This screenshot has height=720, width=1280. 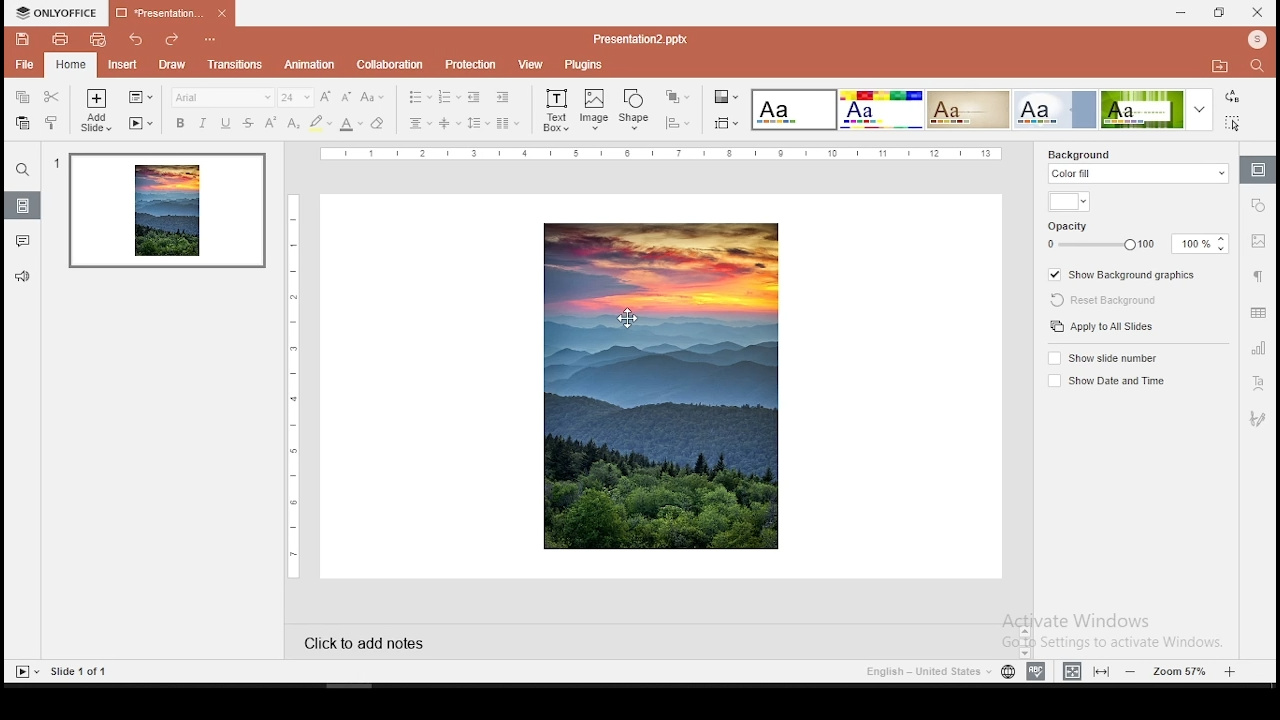 I want to click on add slide, so click(x=95, y=110).